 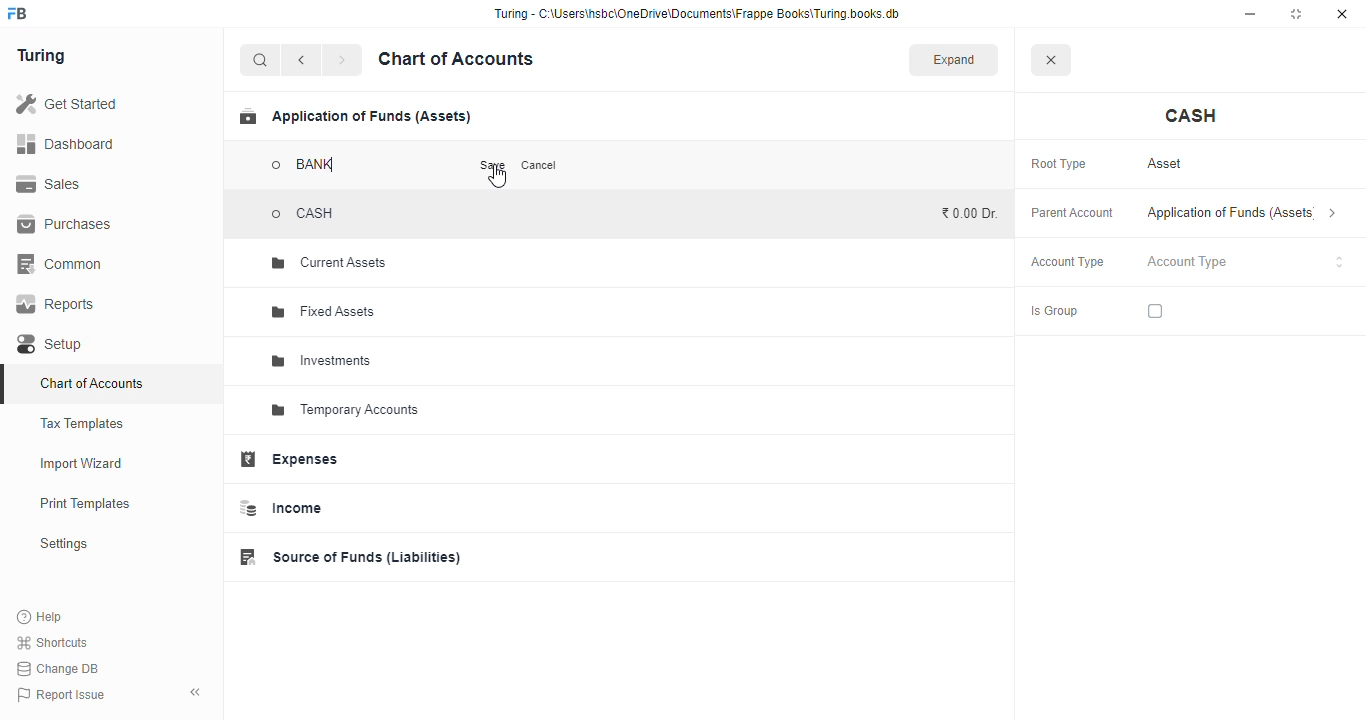 What do you see at coordinates (52, 344) in the screenshot?
I see `setup` at bounding box center [52, 344].